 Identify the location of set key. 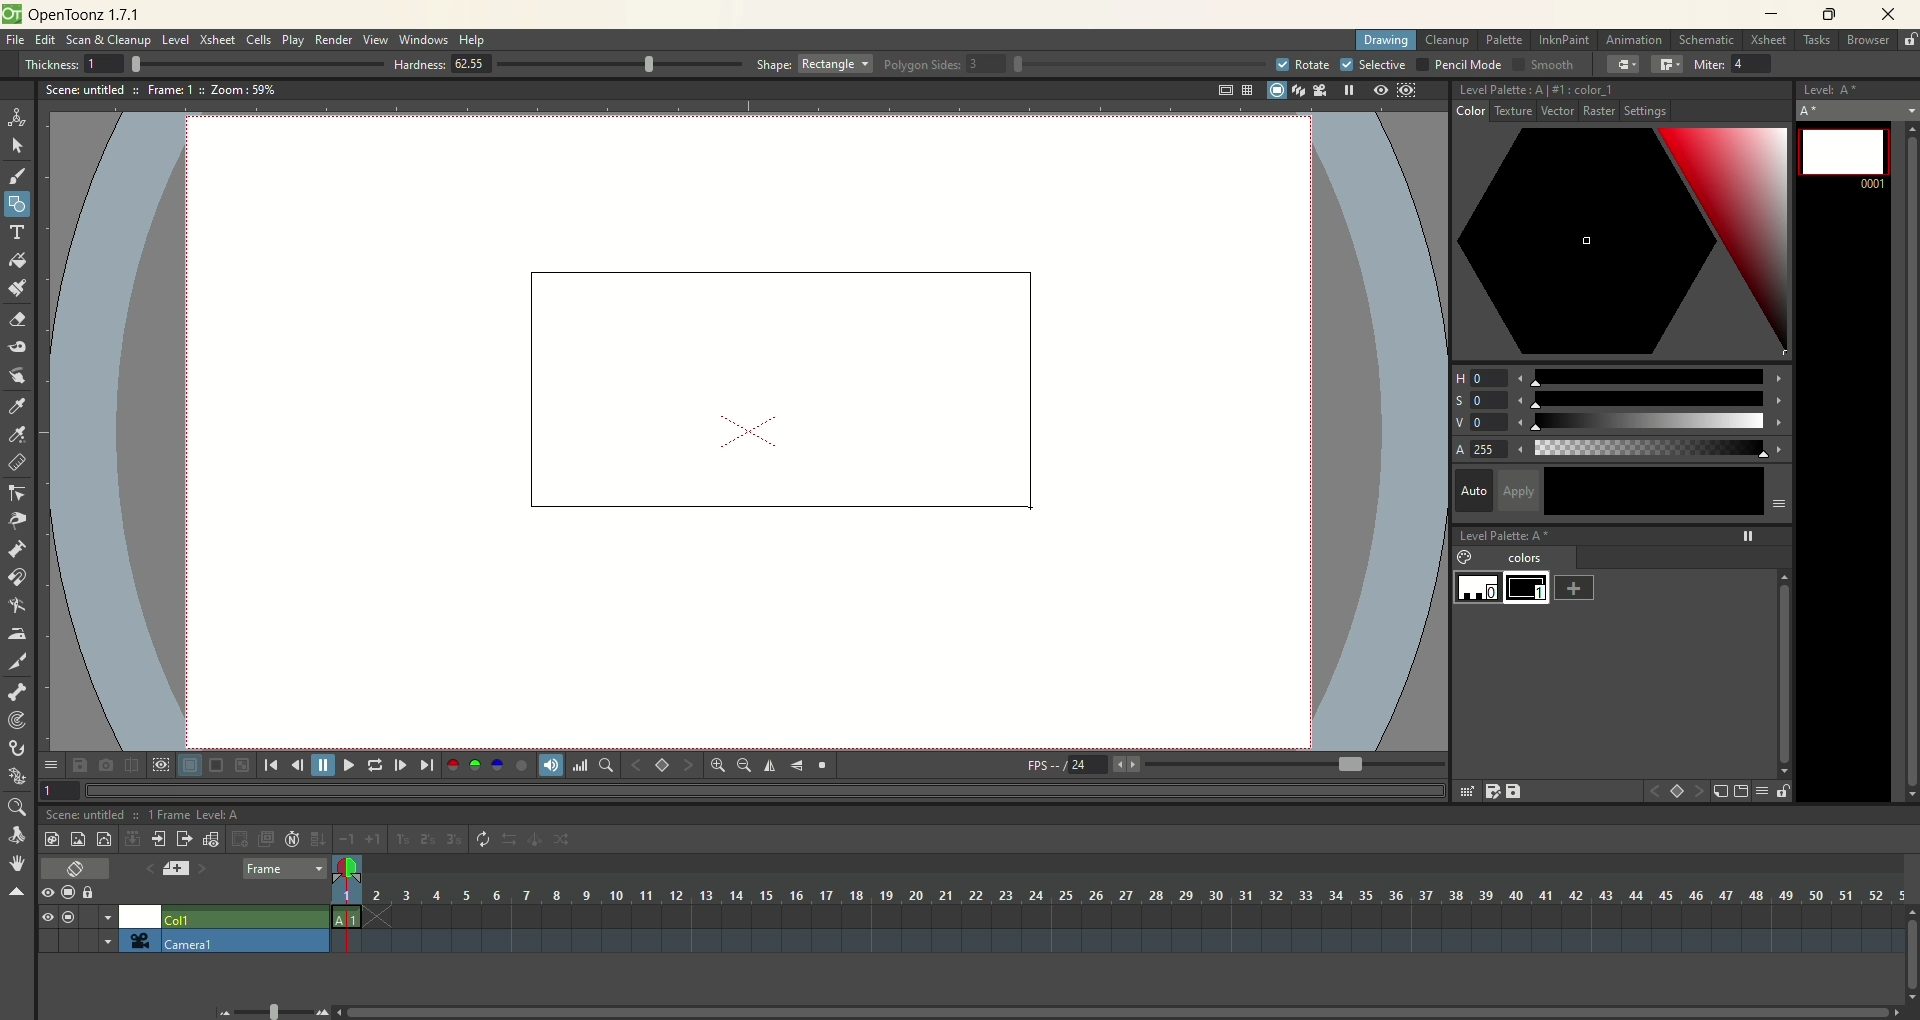
(661, 764).